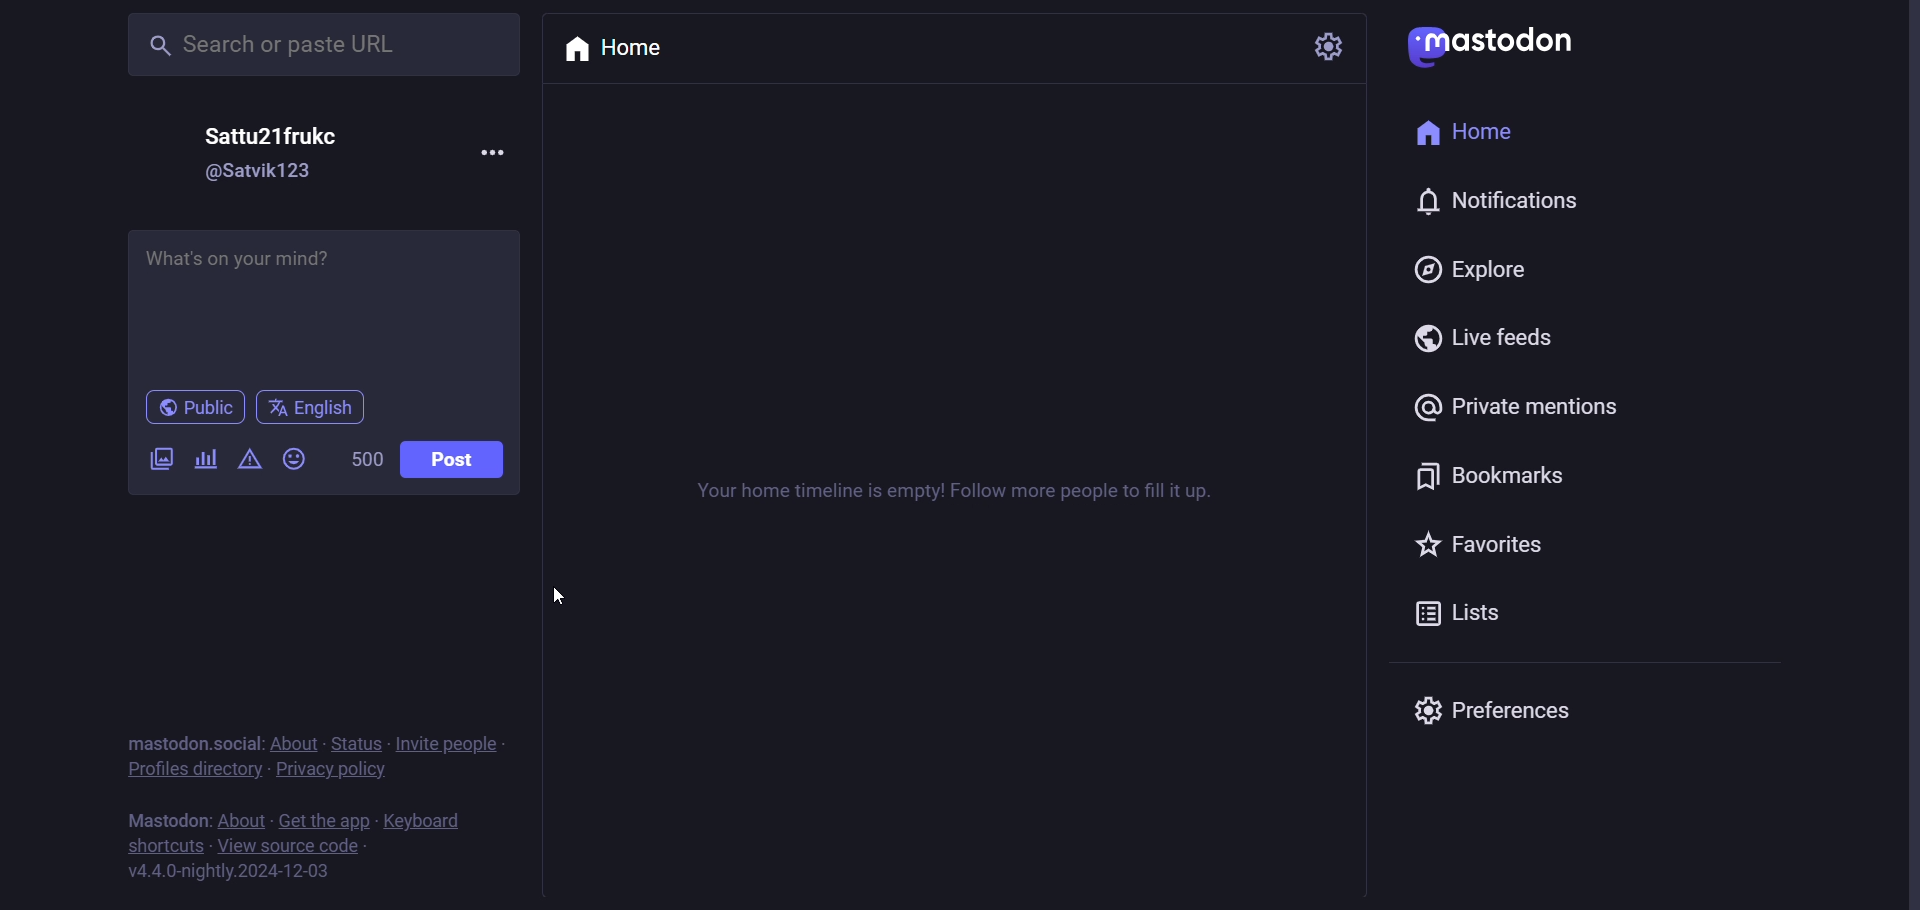 The width and height of the screenshot is (1920, 910). Describe the element at coordinates (164, 741) in the screenshot. I see `mastodon` at that location.